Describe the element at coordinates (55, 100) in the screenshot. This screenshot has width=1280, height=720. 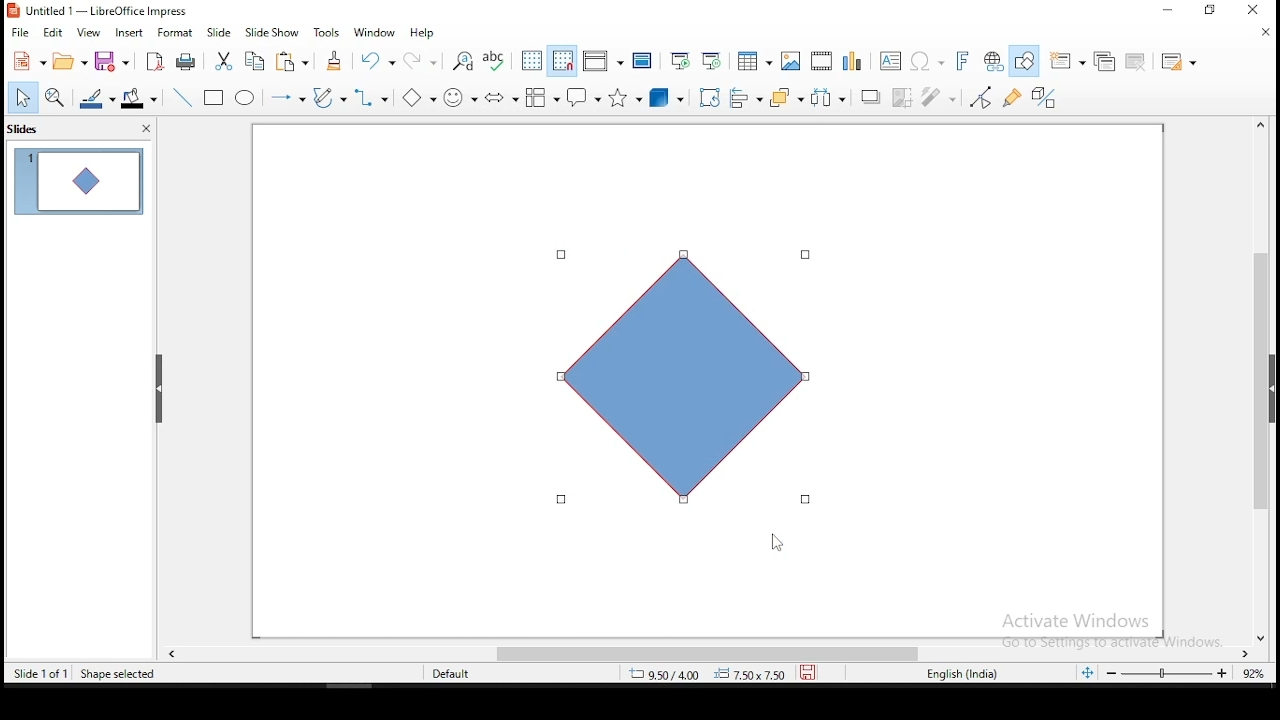
I see `zoom and pan` at that location.